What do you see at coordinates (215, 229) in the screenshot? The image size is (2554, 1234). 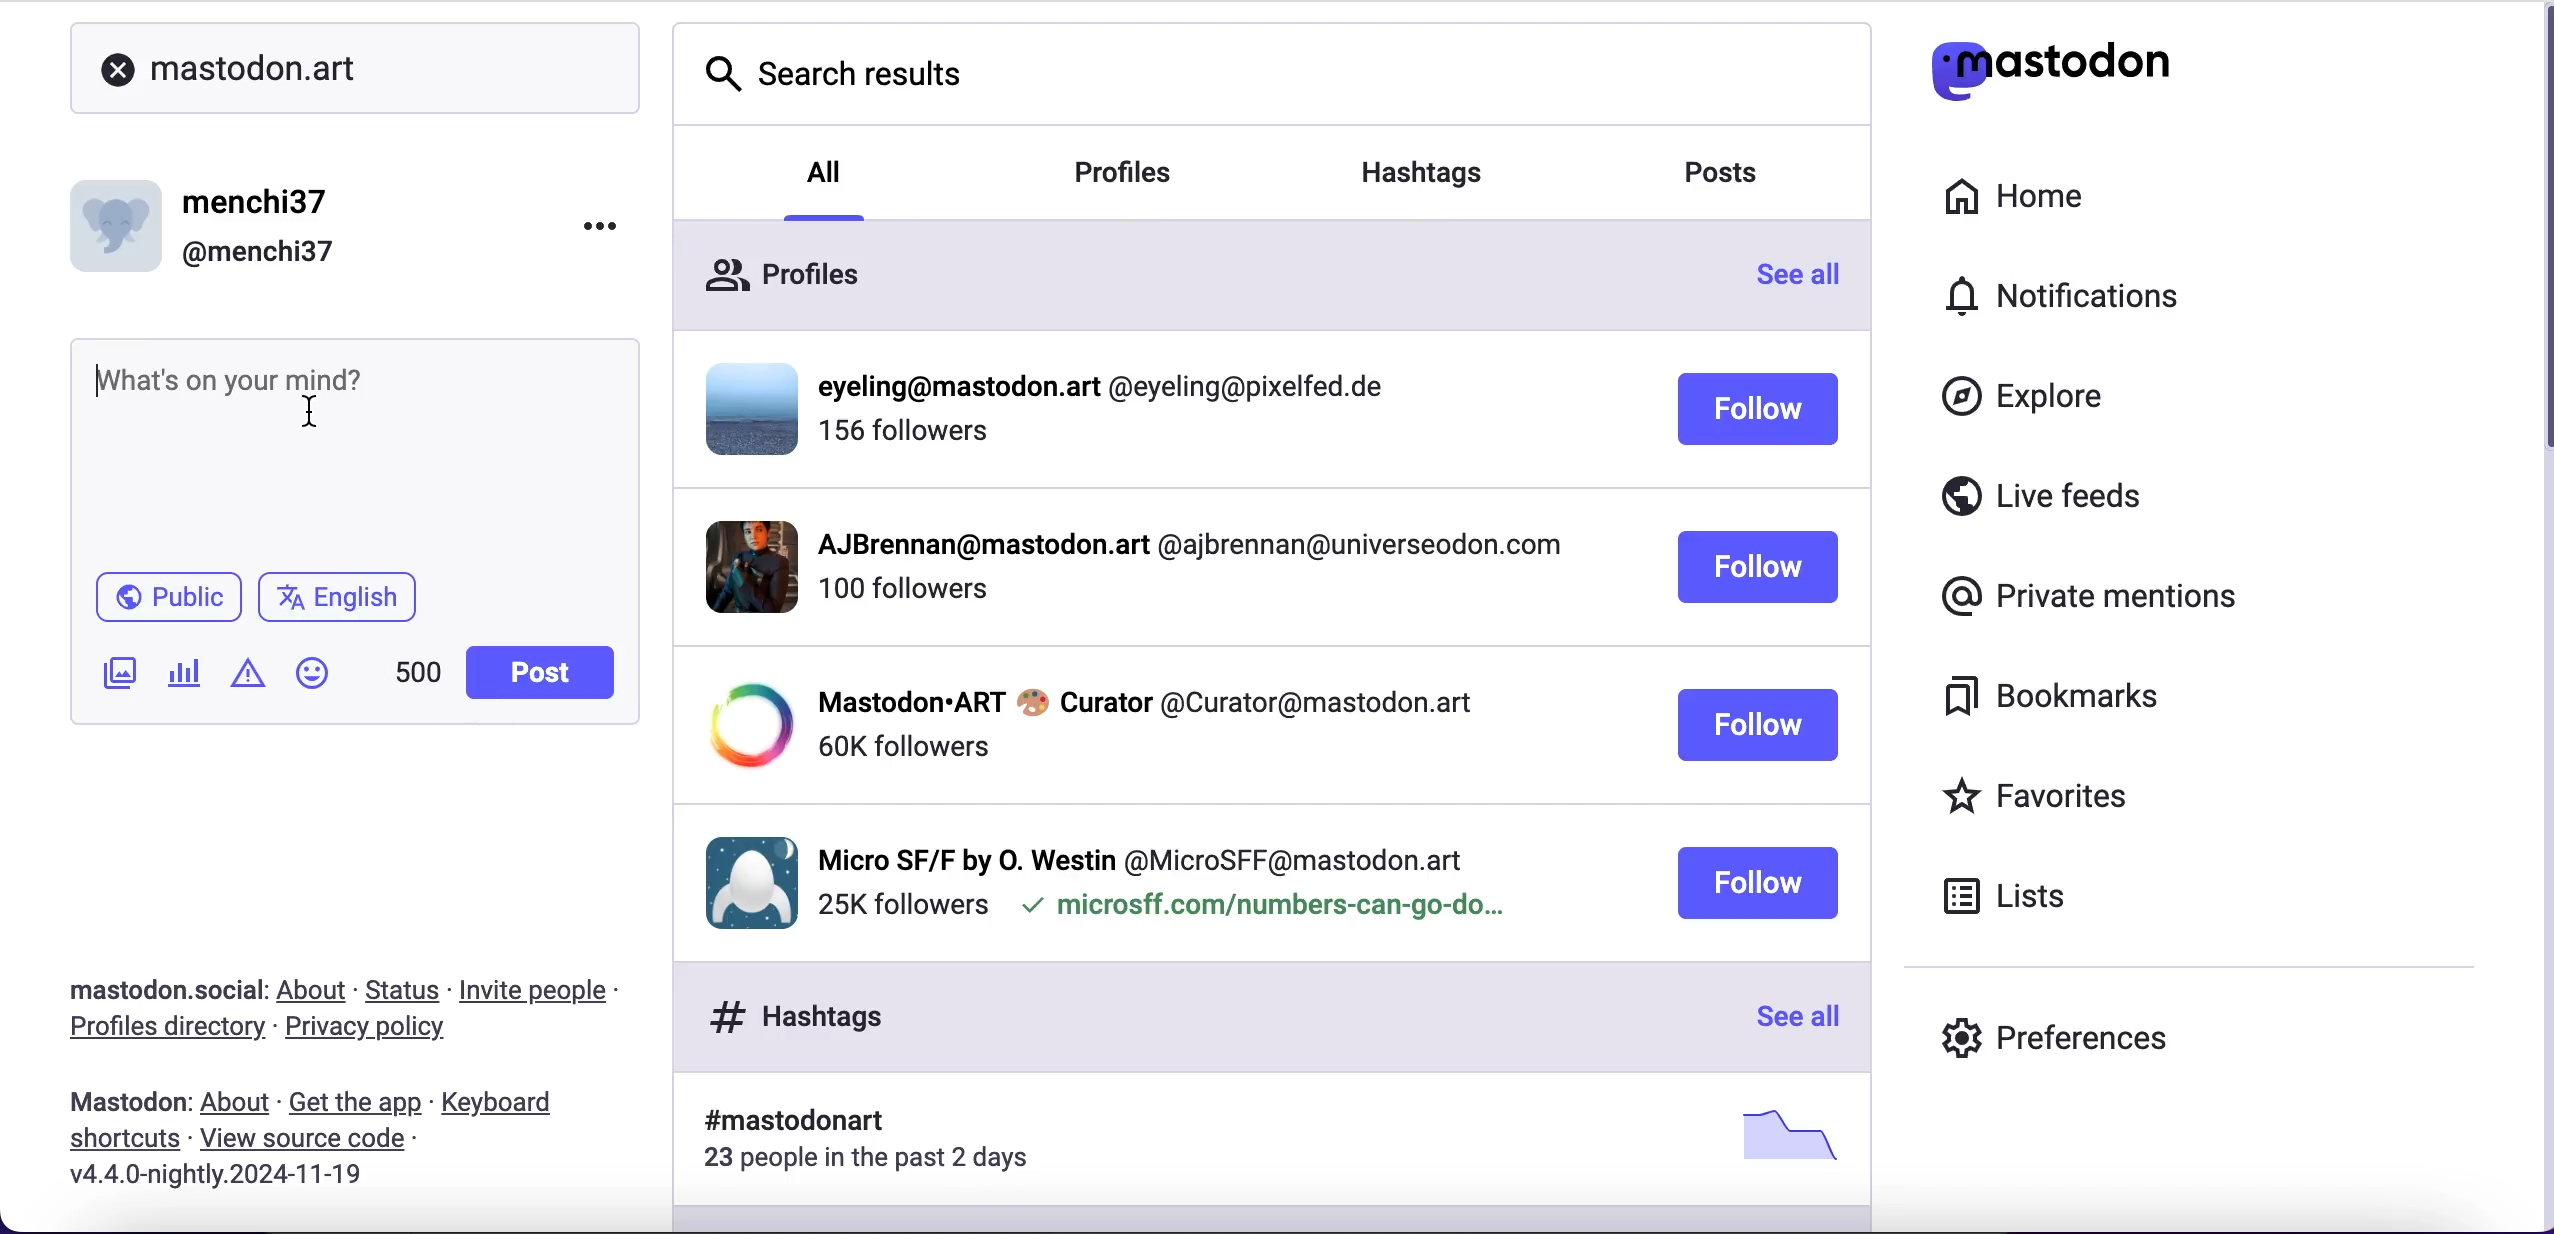 I see `user` at bounding box center [215, 229].